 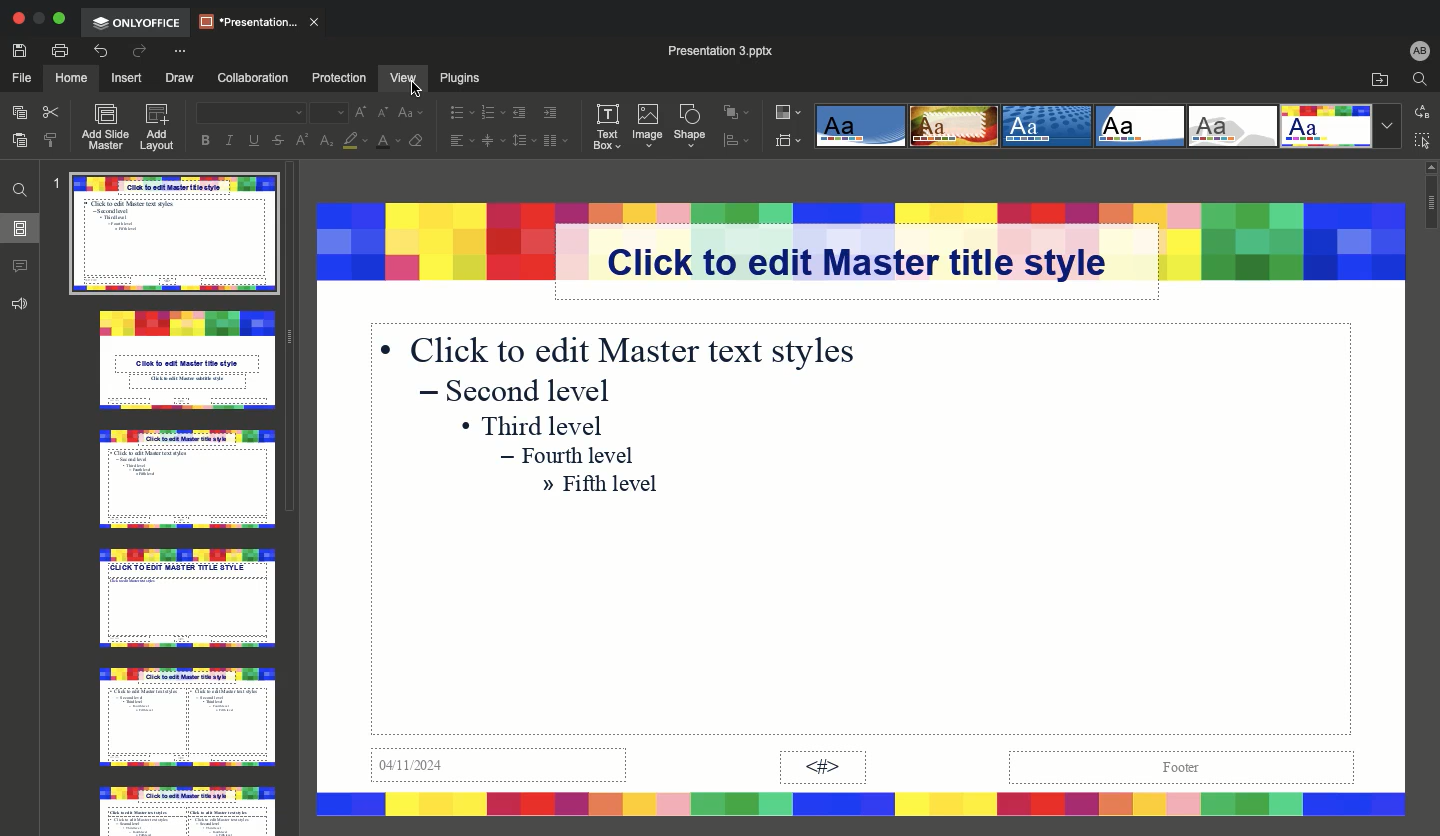 I want to click on Blank style, so click(x=860, y=127).